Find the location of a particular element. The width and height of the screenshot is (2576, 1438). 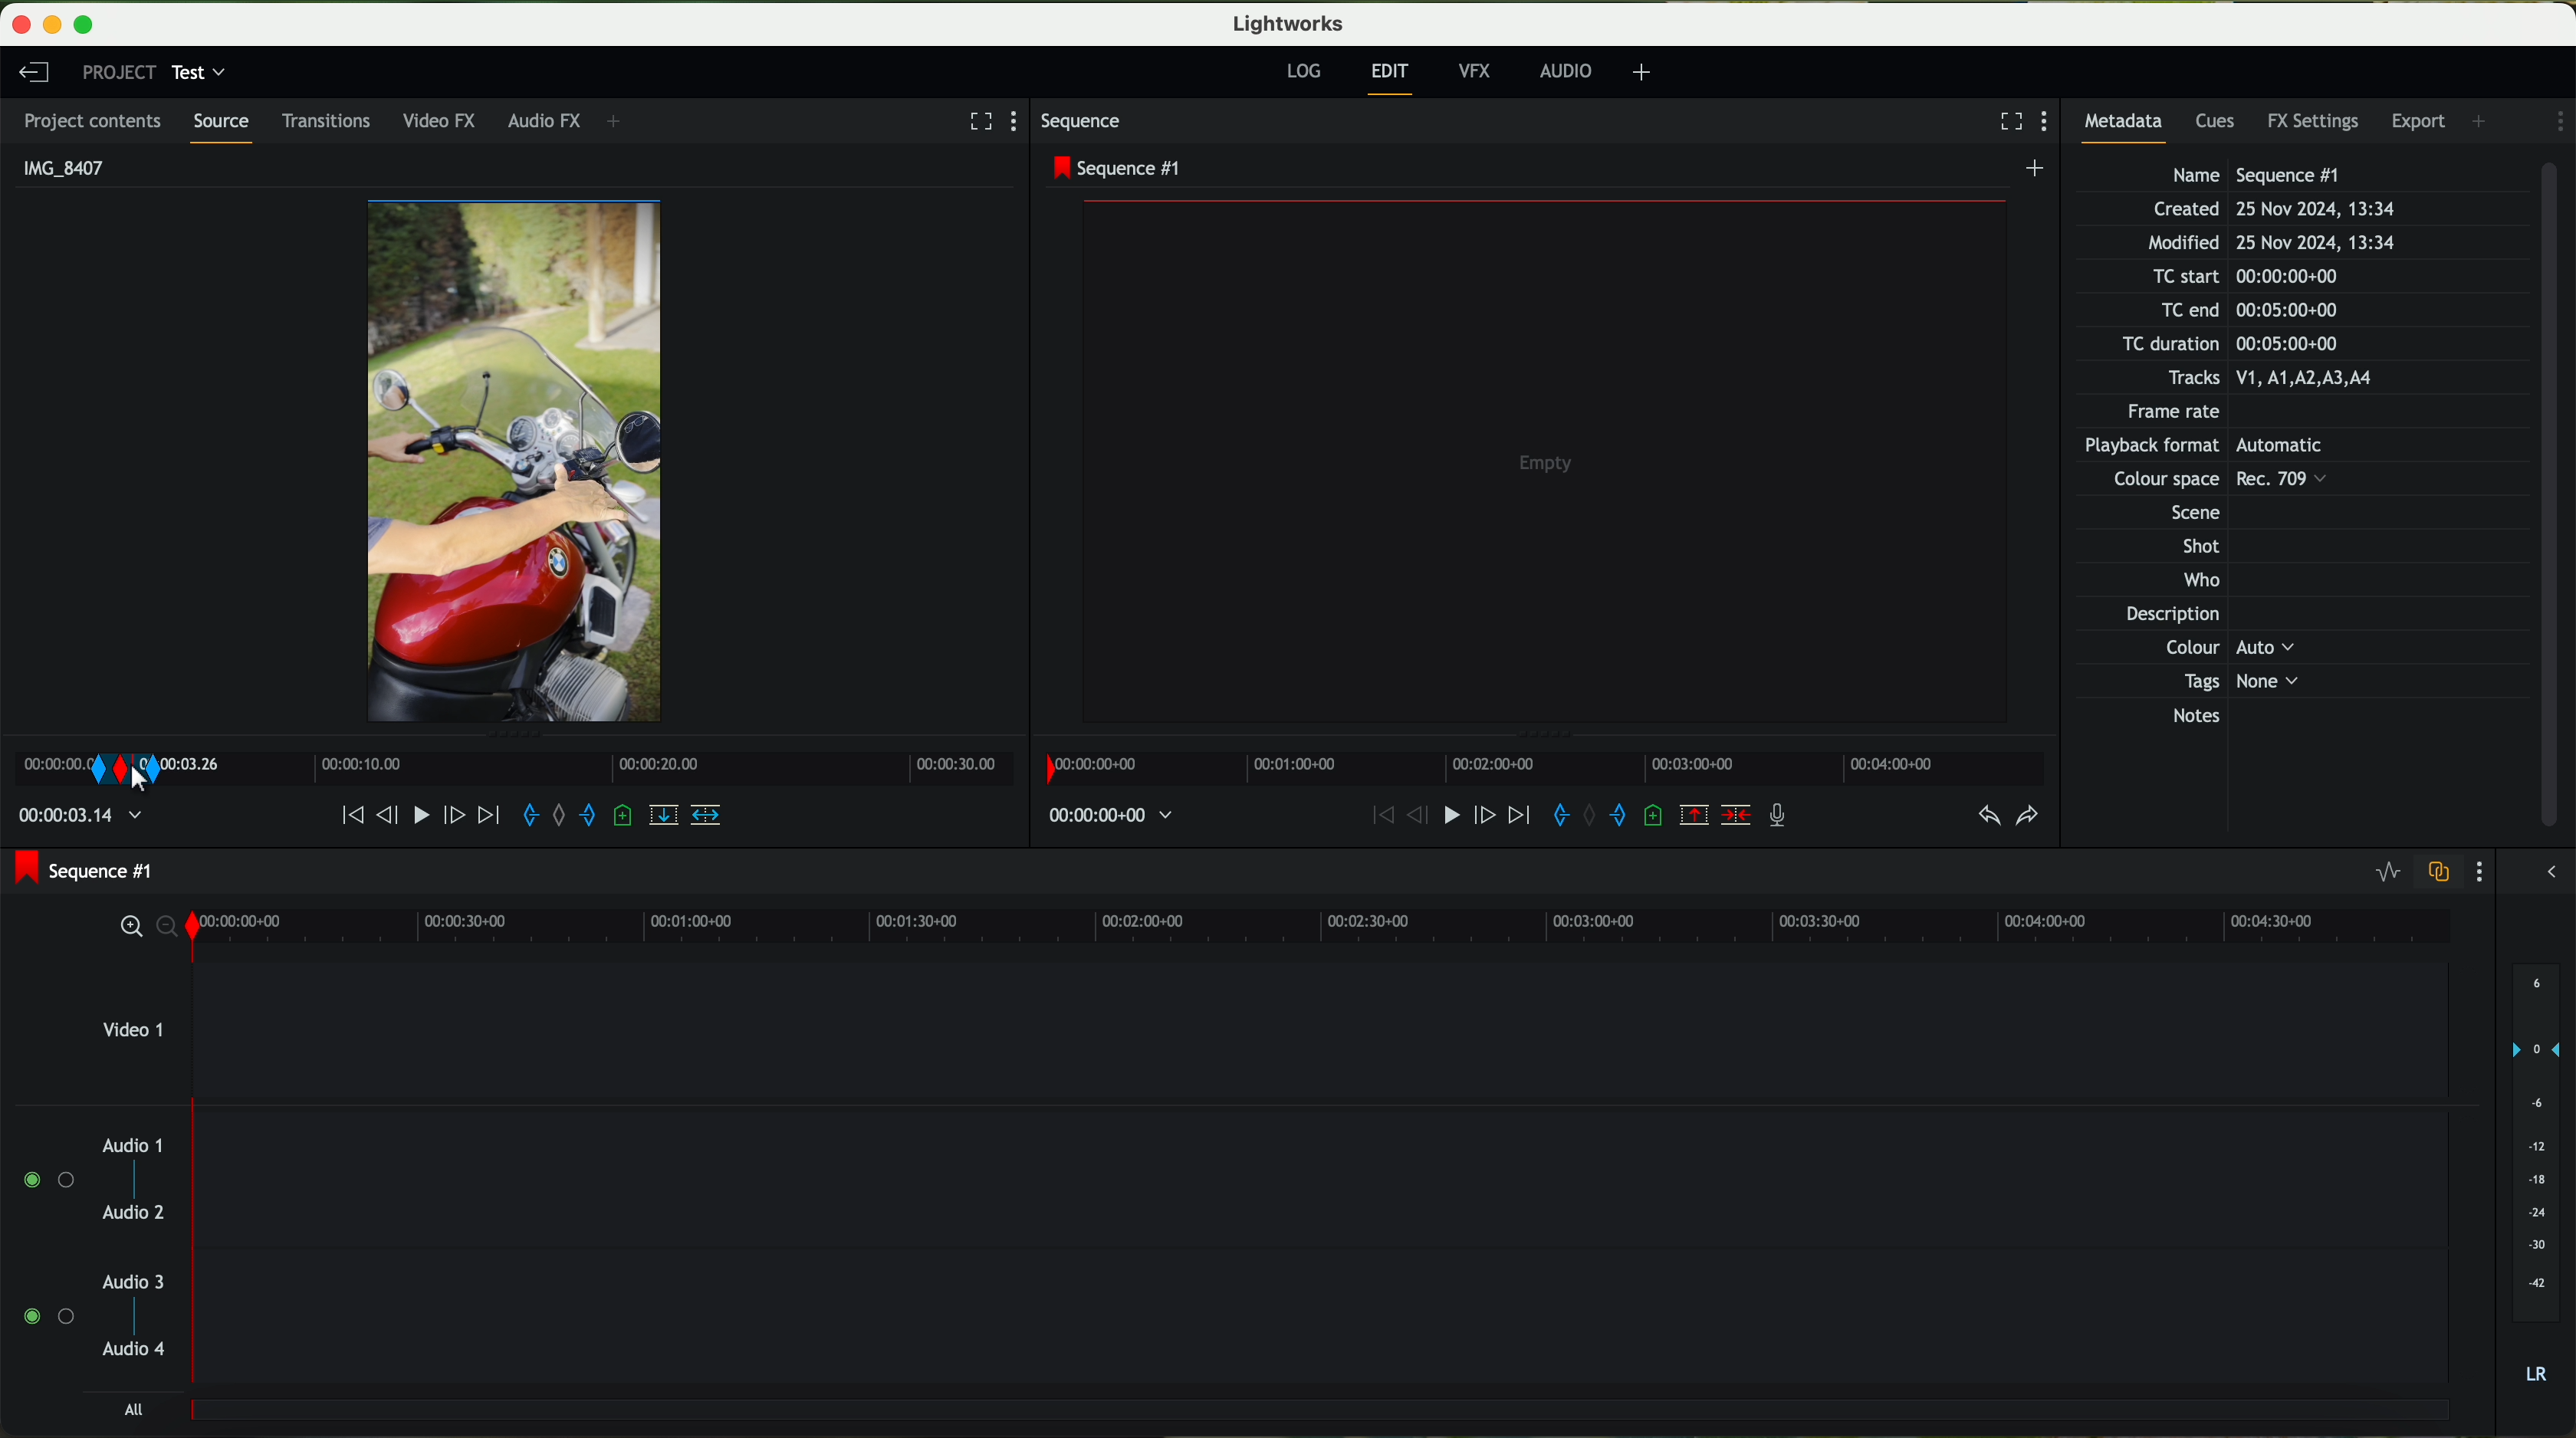

nudge one frame back is located at coordinates (1405, 821).